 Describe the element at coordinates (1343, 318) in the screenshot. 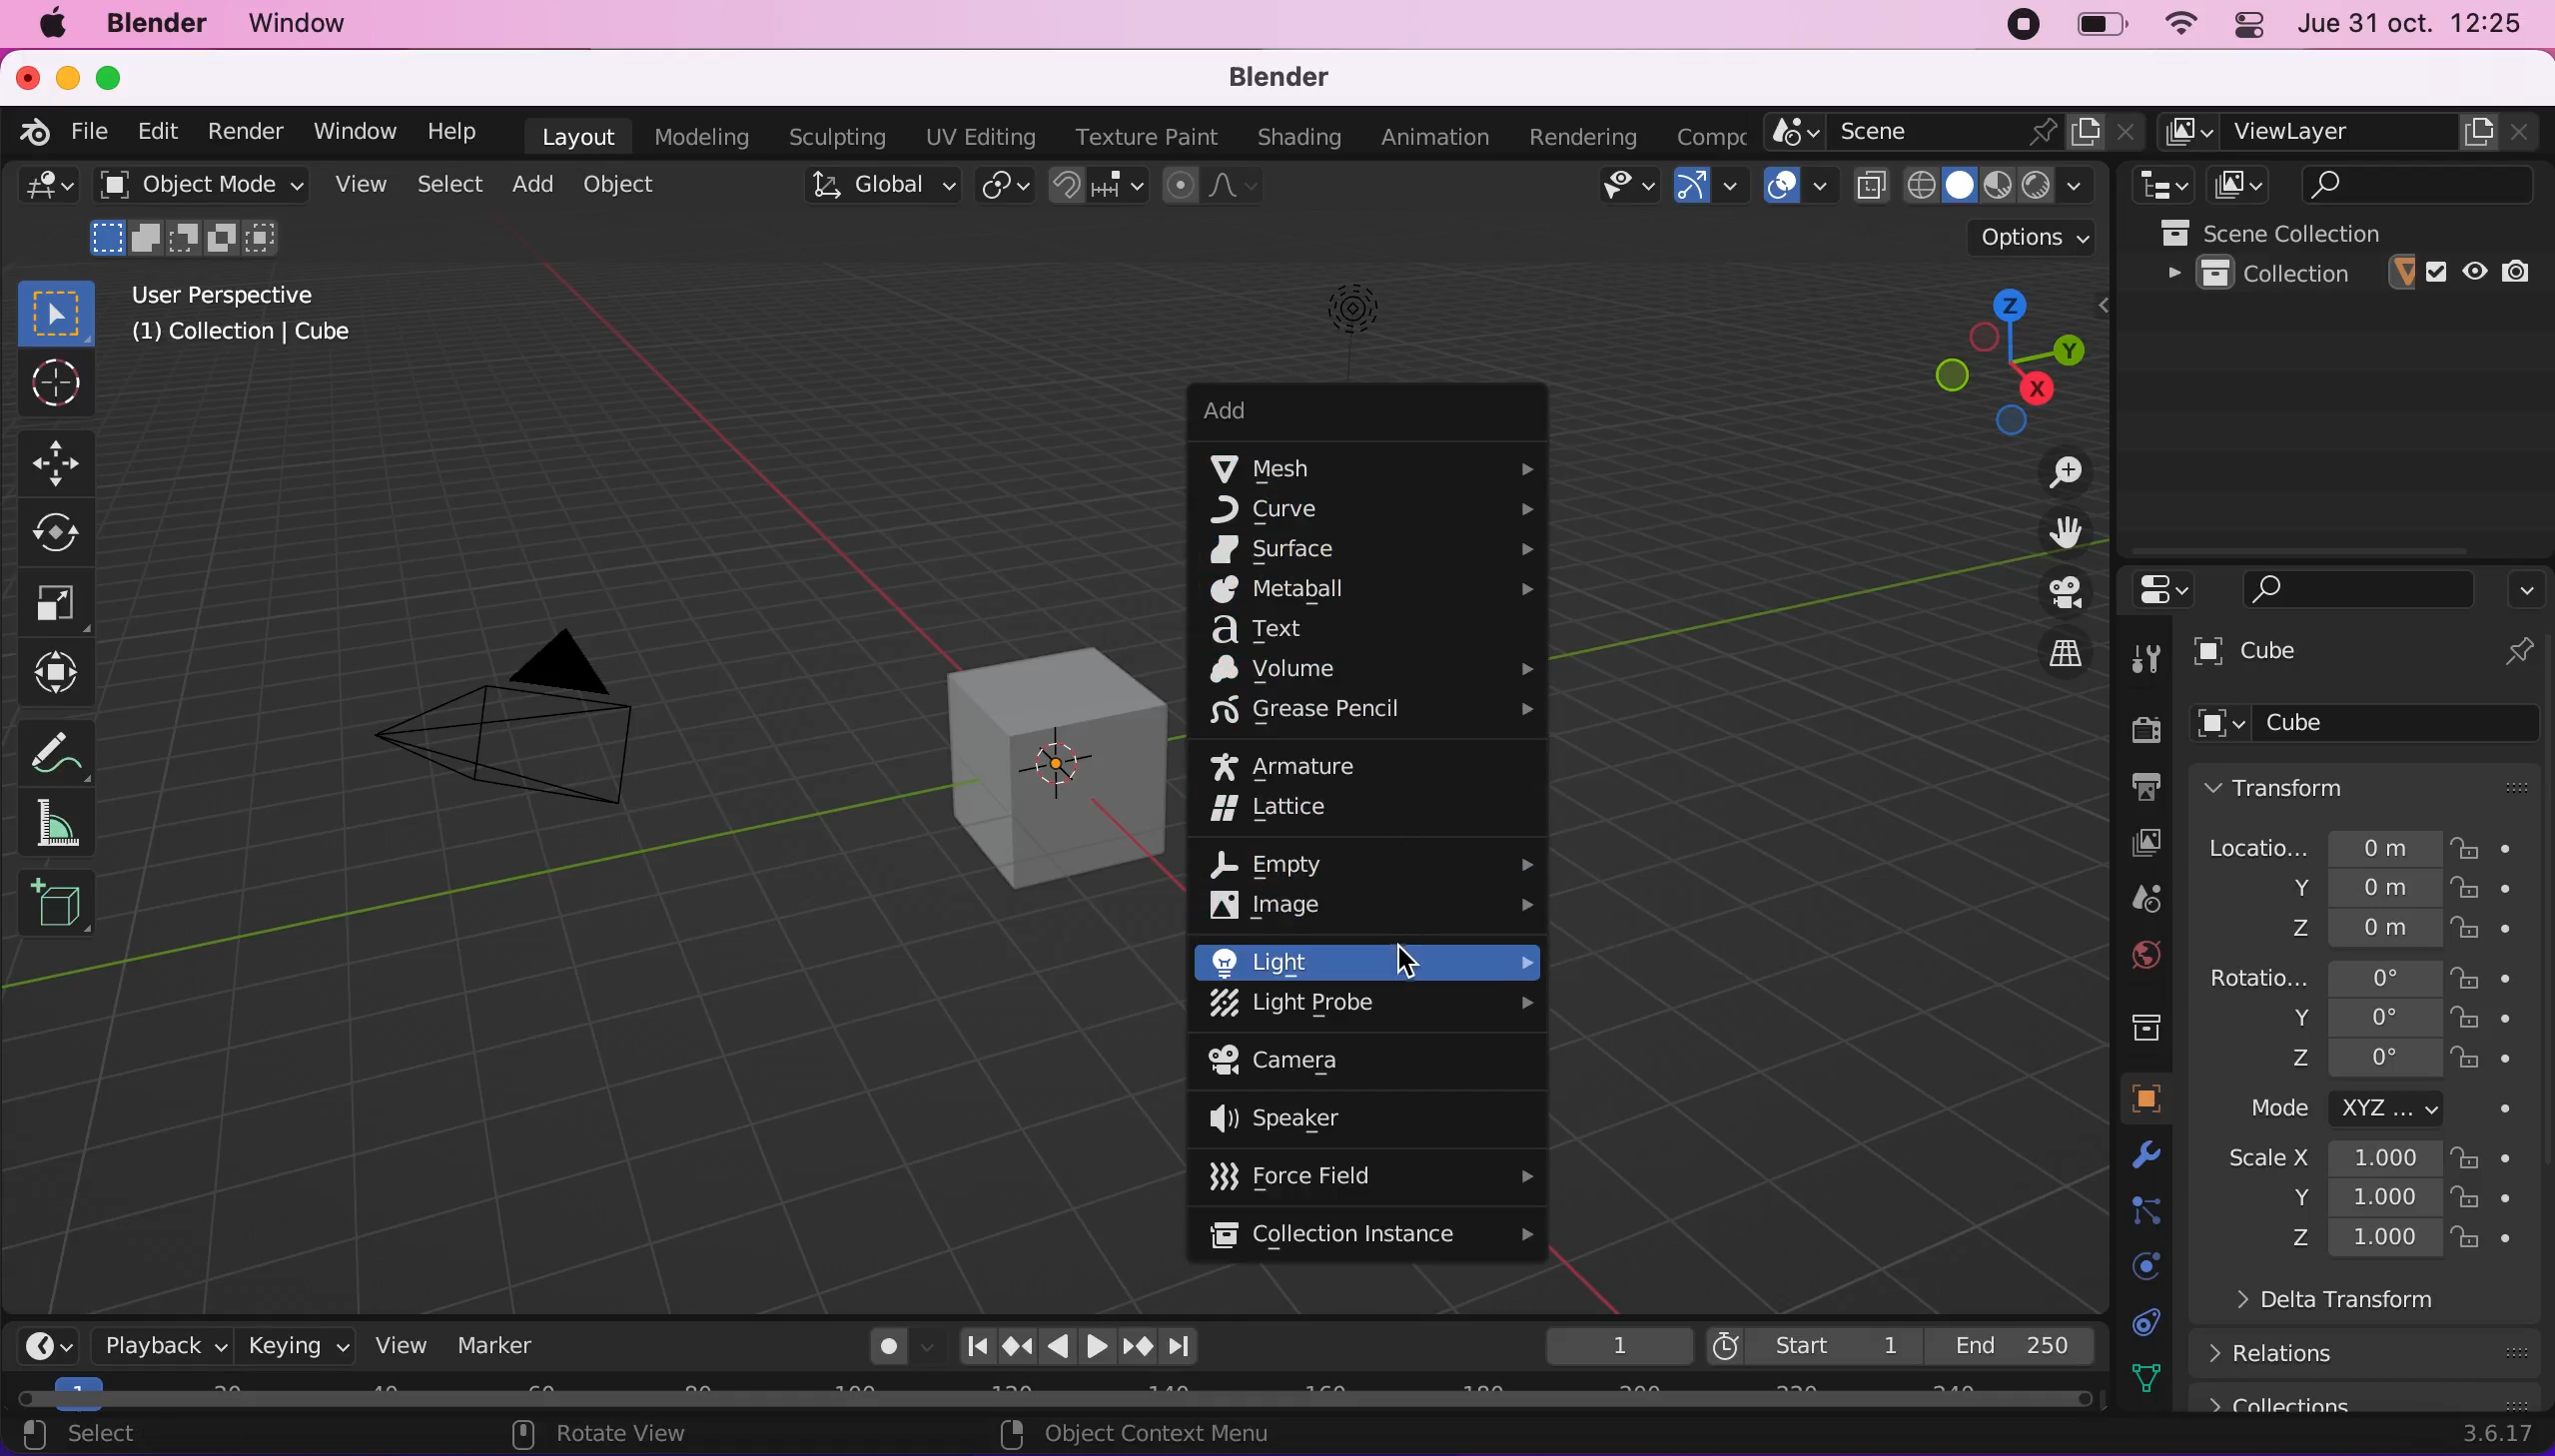

I see `light` at that location.